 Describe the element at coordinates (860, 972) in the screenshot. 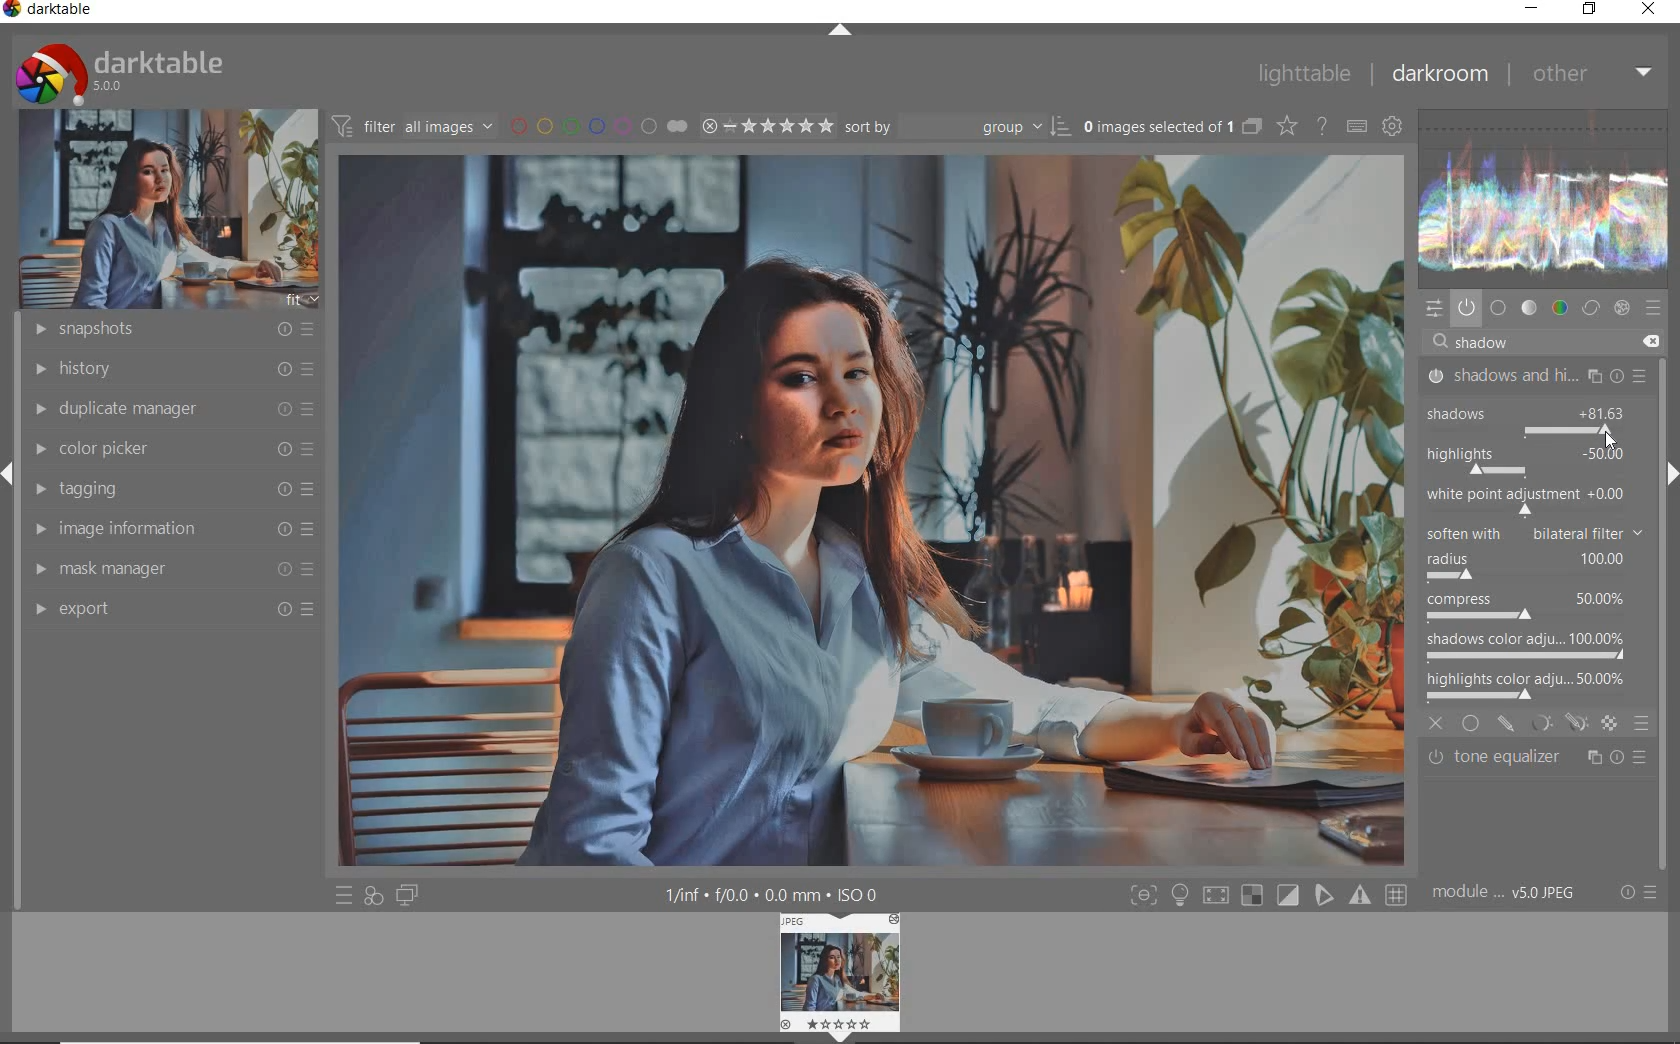

I see `image preview` at that location.